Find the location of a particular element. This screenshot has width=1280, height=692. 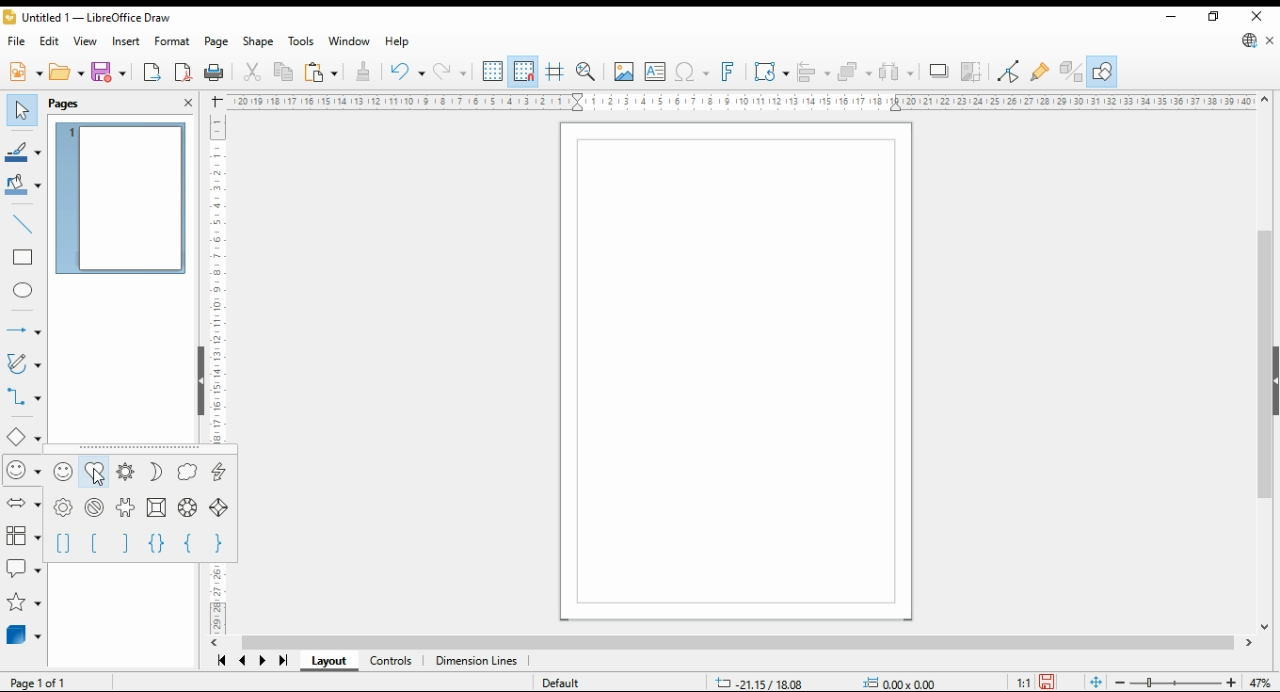

cursor is located at coordinates (95, 479).